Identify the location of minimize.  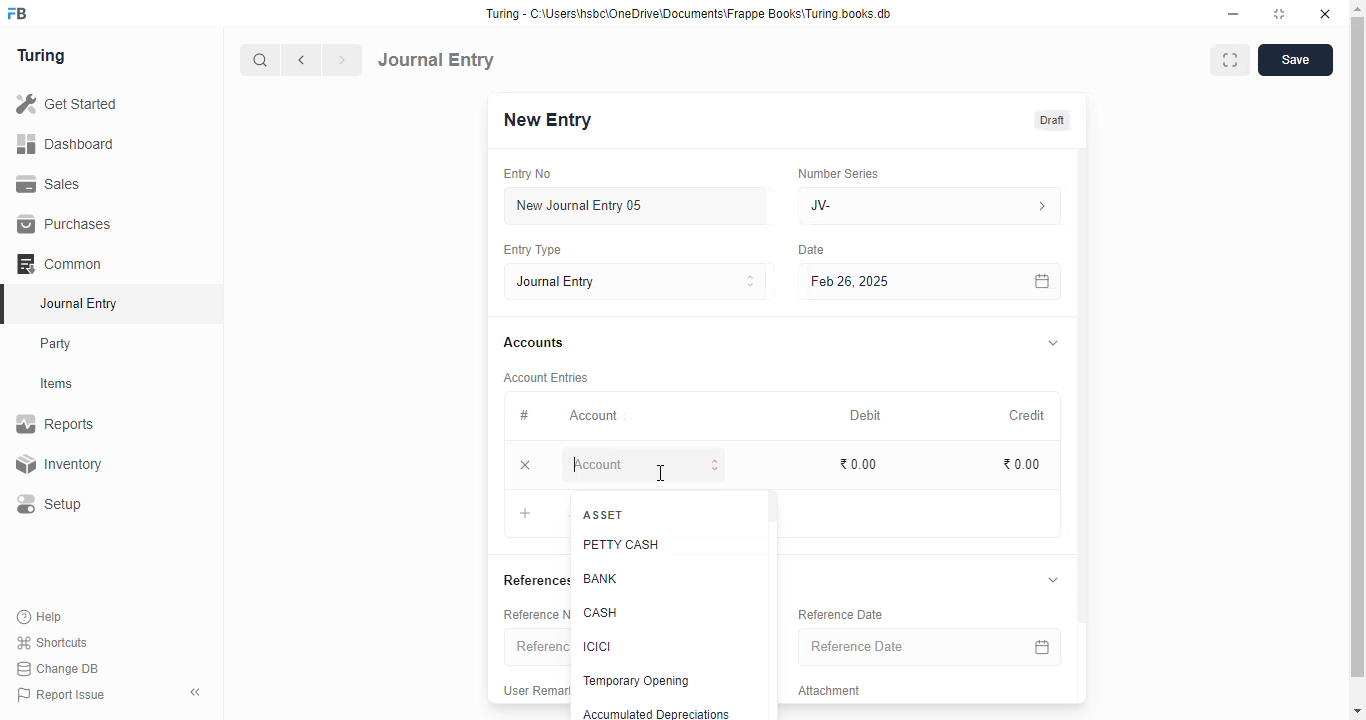
(1234, 14).